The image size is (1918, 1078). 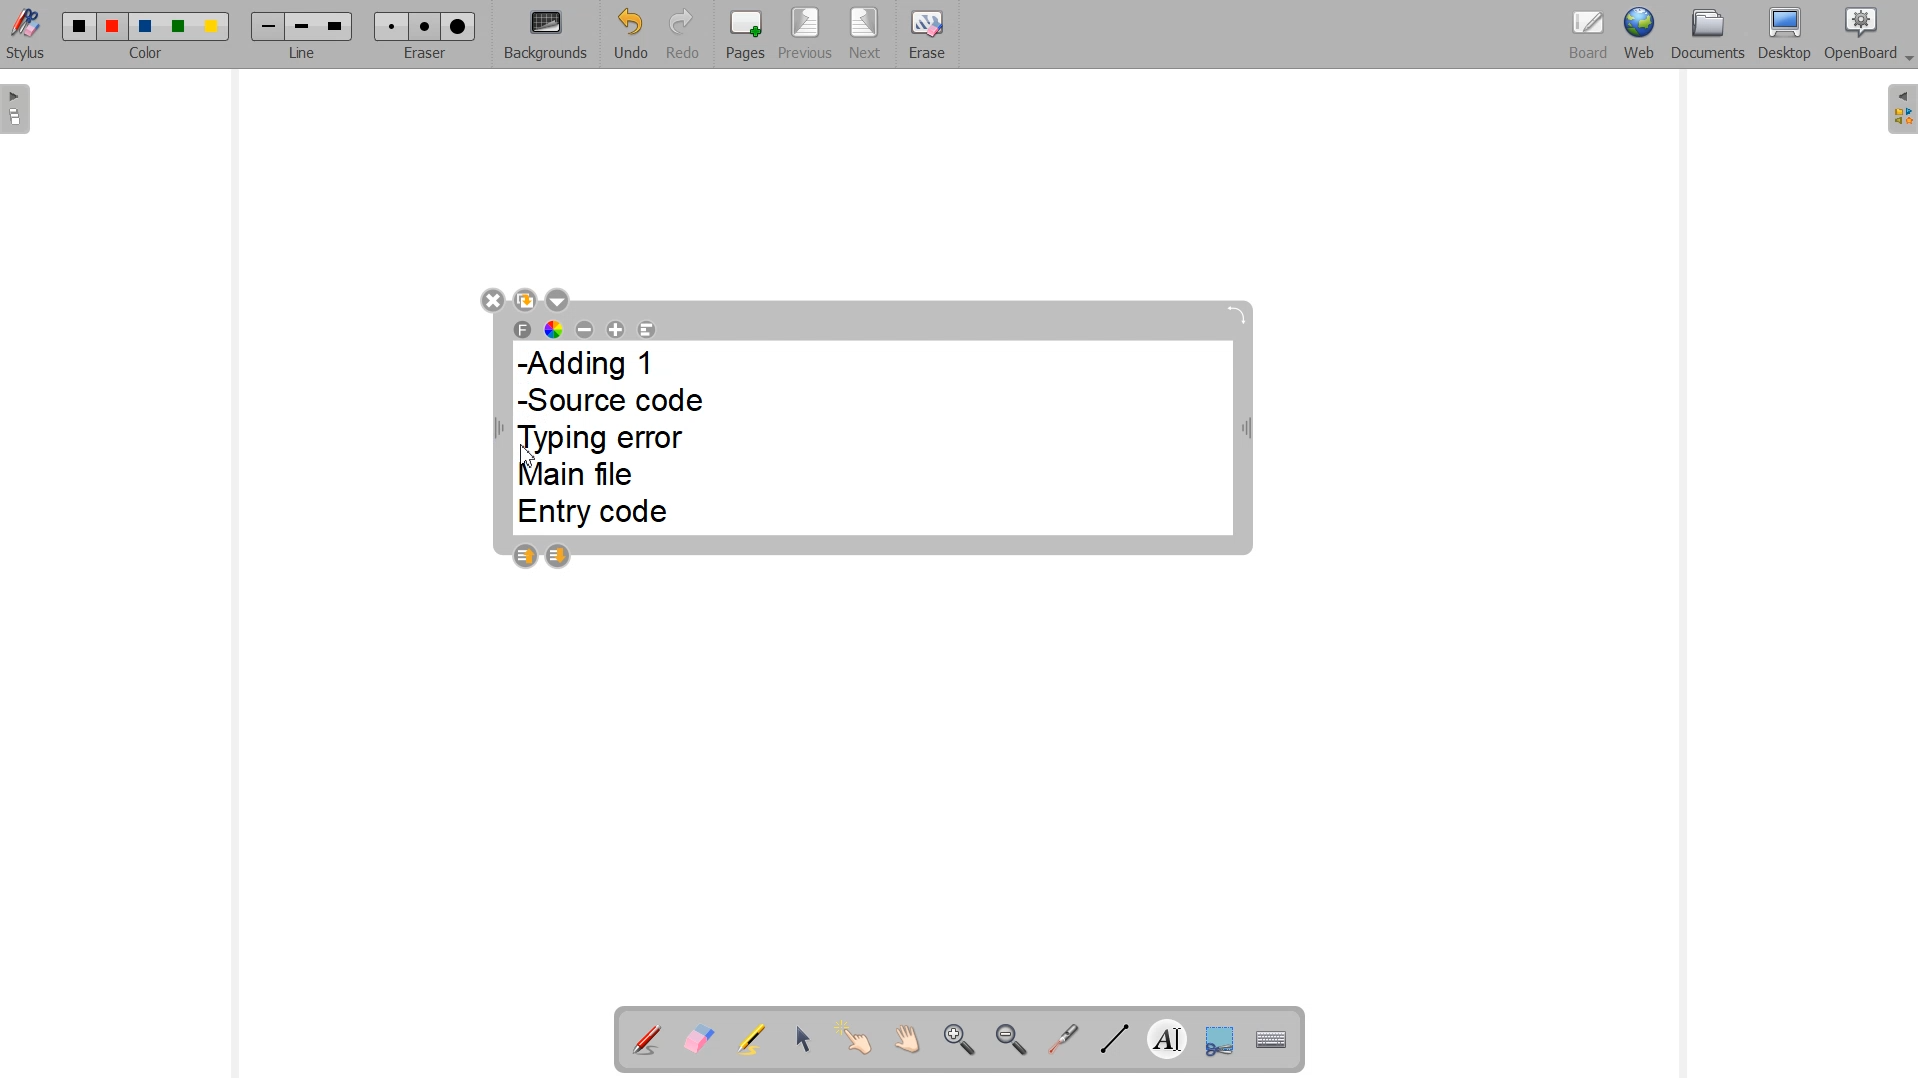 What do you see at coordinates (803, 1039) in the screenshot?
I see `Select and modify objects` at bounding box center [803, 1039].